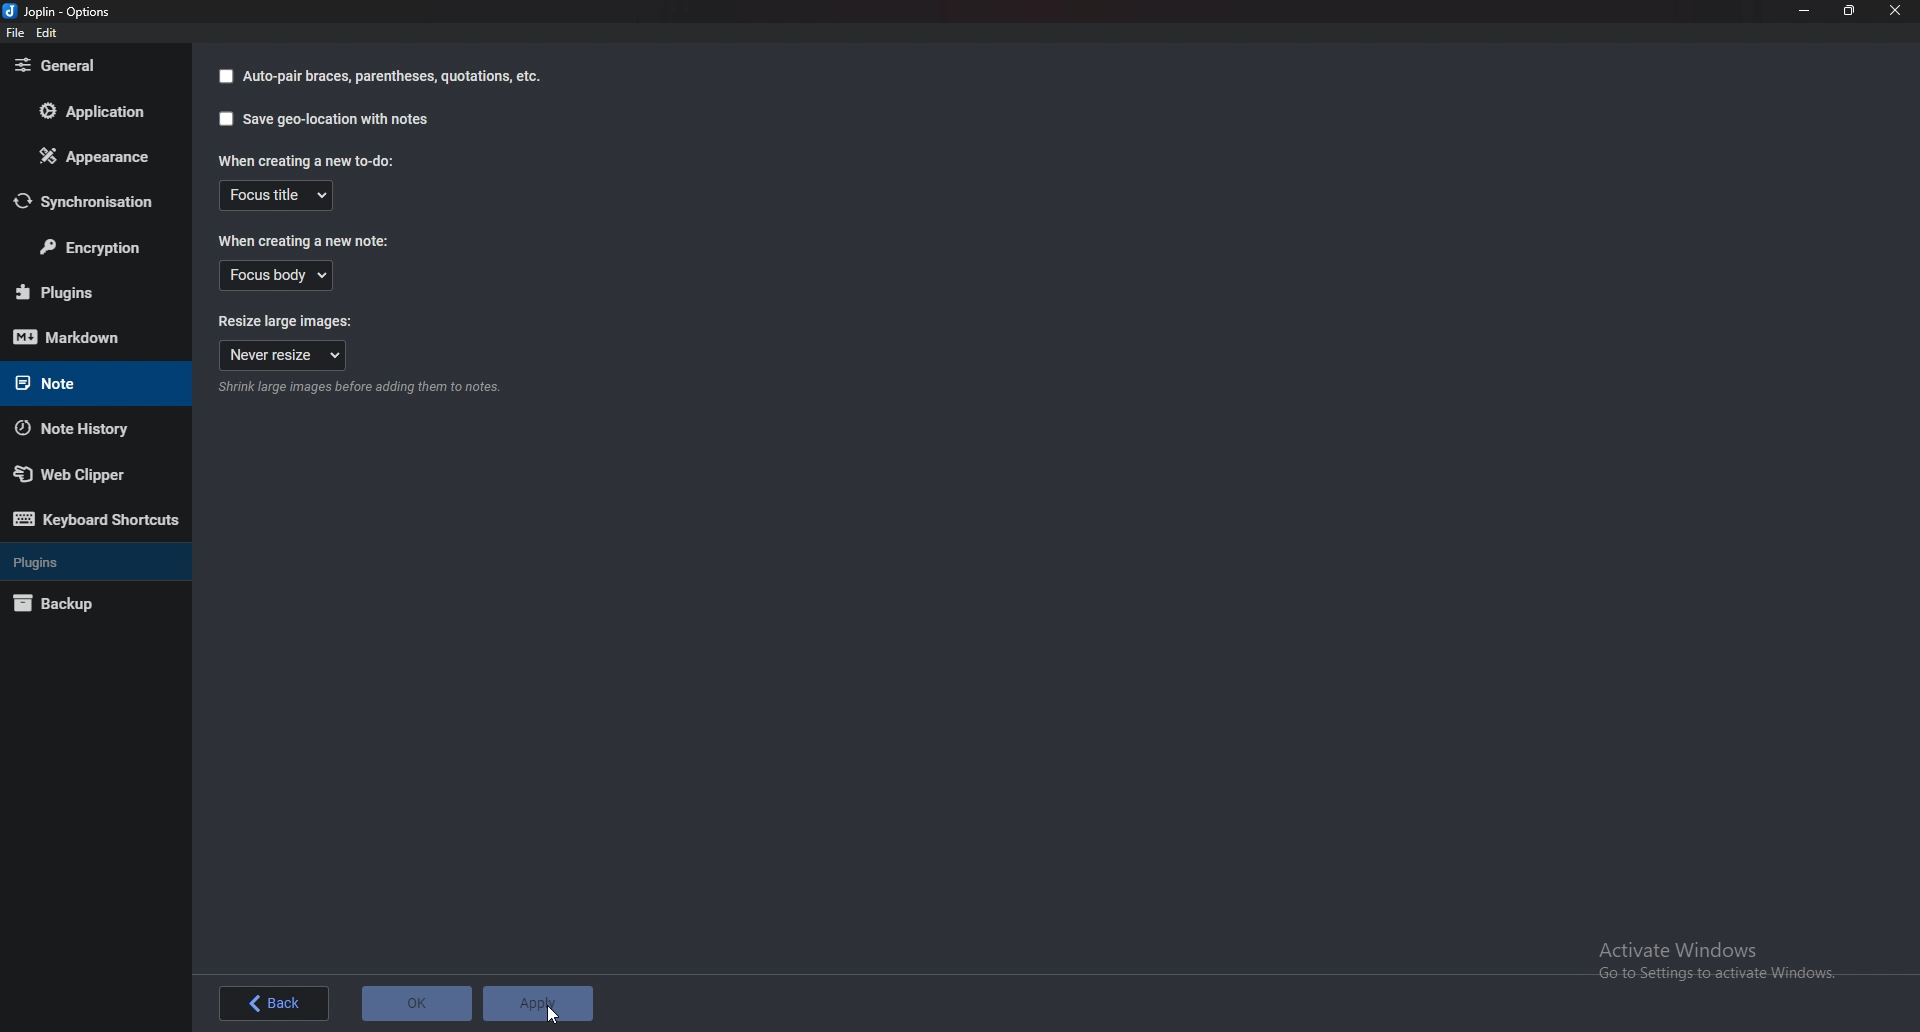 Image resolution: width=1920 pixels, height=1032 pixels. Describe the element at coordinates (303, 160) in the screenshot. I see `When creating a new todo` at that location.